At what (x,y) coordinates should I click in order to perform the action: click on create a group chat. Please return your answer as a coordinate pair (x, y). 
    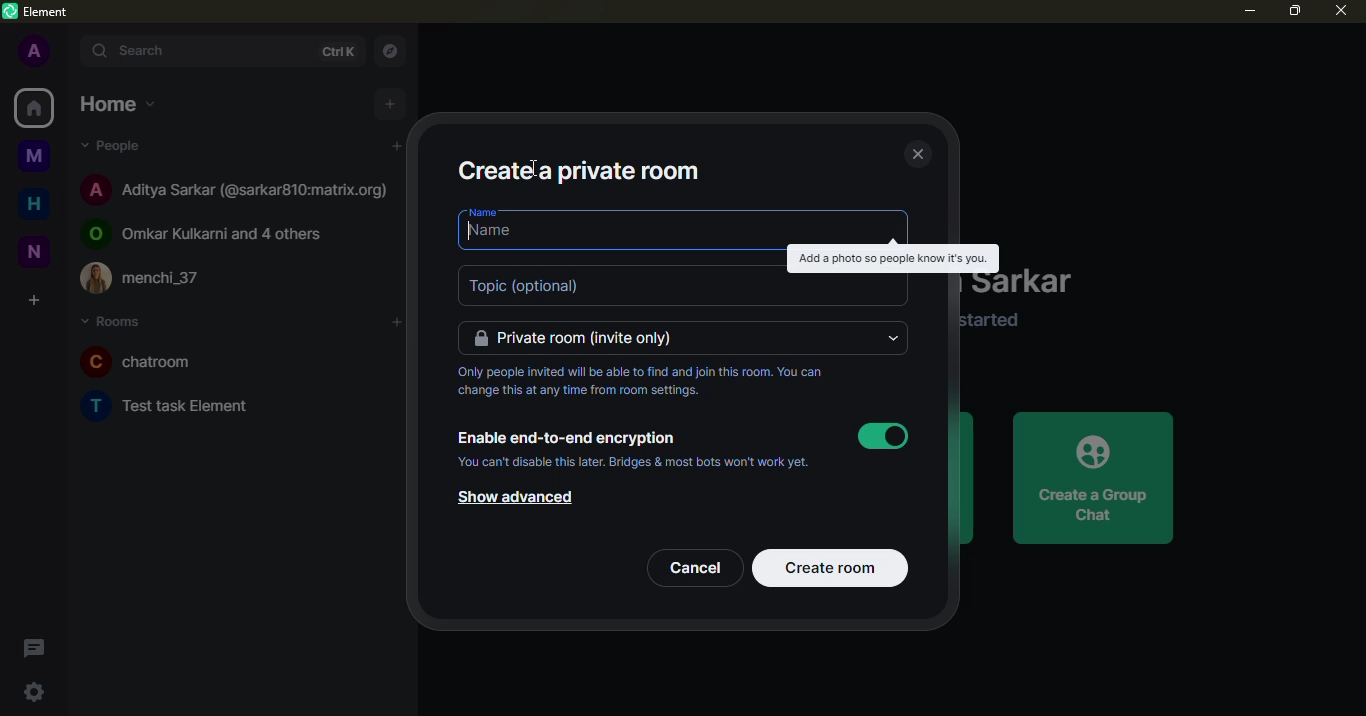
    Looking at the image, I should click on (1094, 477).